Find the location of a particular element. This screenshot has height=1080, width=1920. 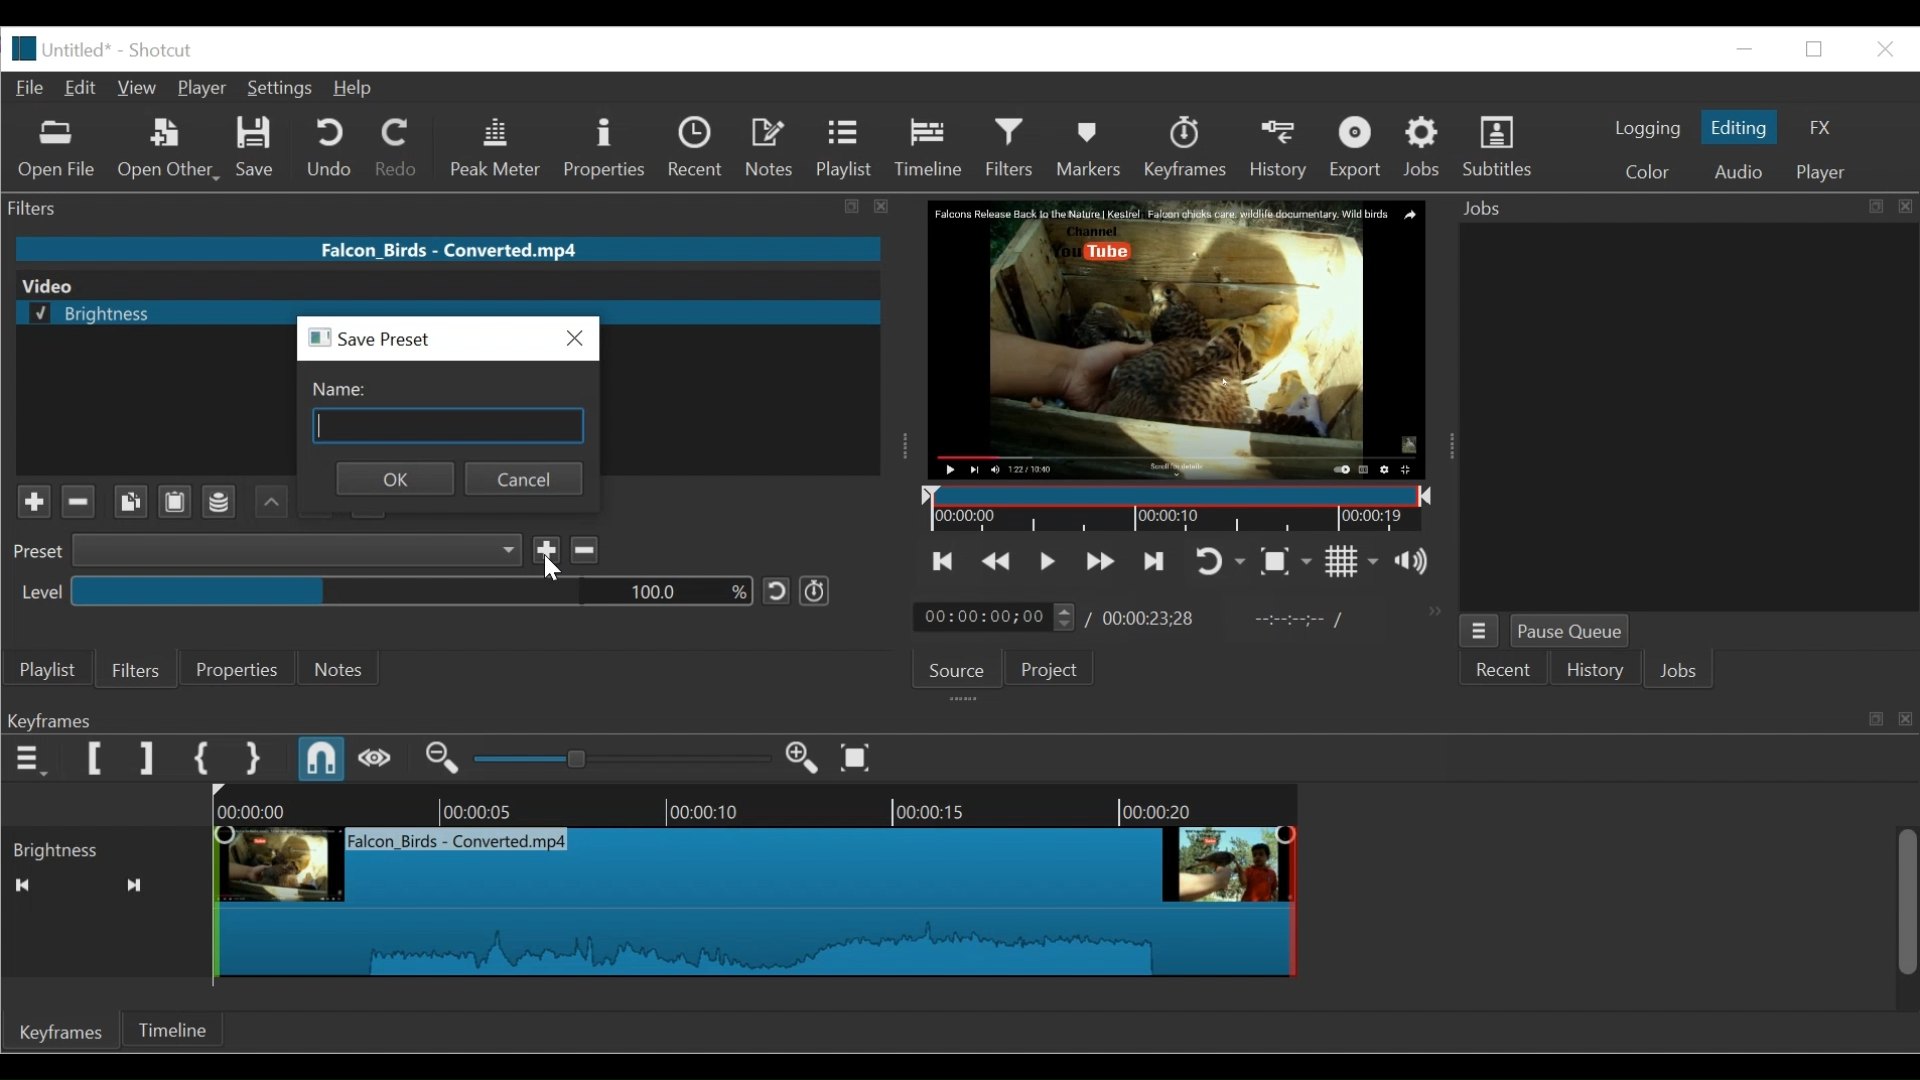

Preset dropdown menu is located at coordinates (298, 550).